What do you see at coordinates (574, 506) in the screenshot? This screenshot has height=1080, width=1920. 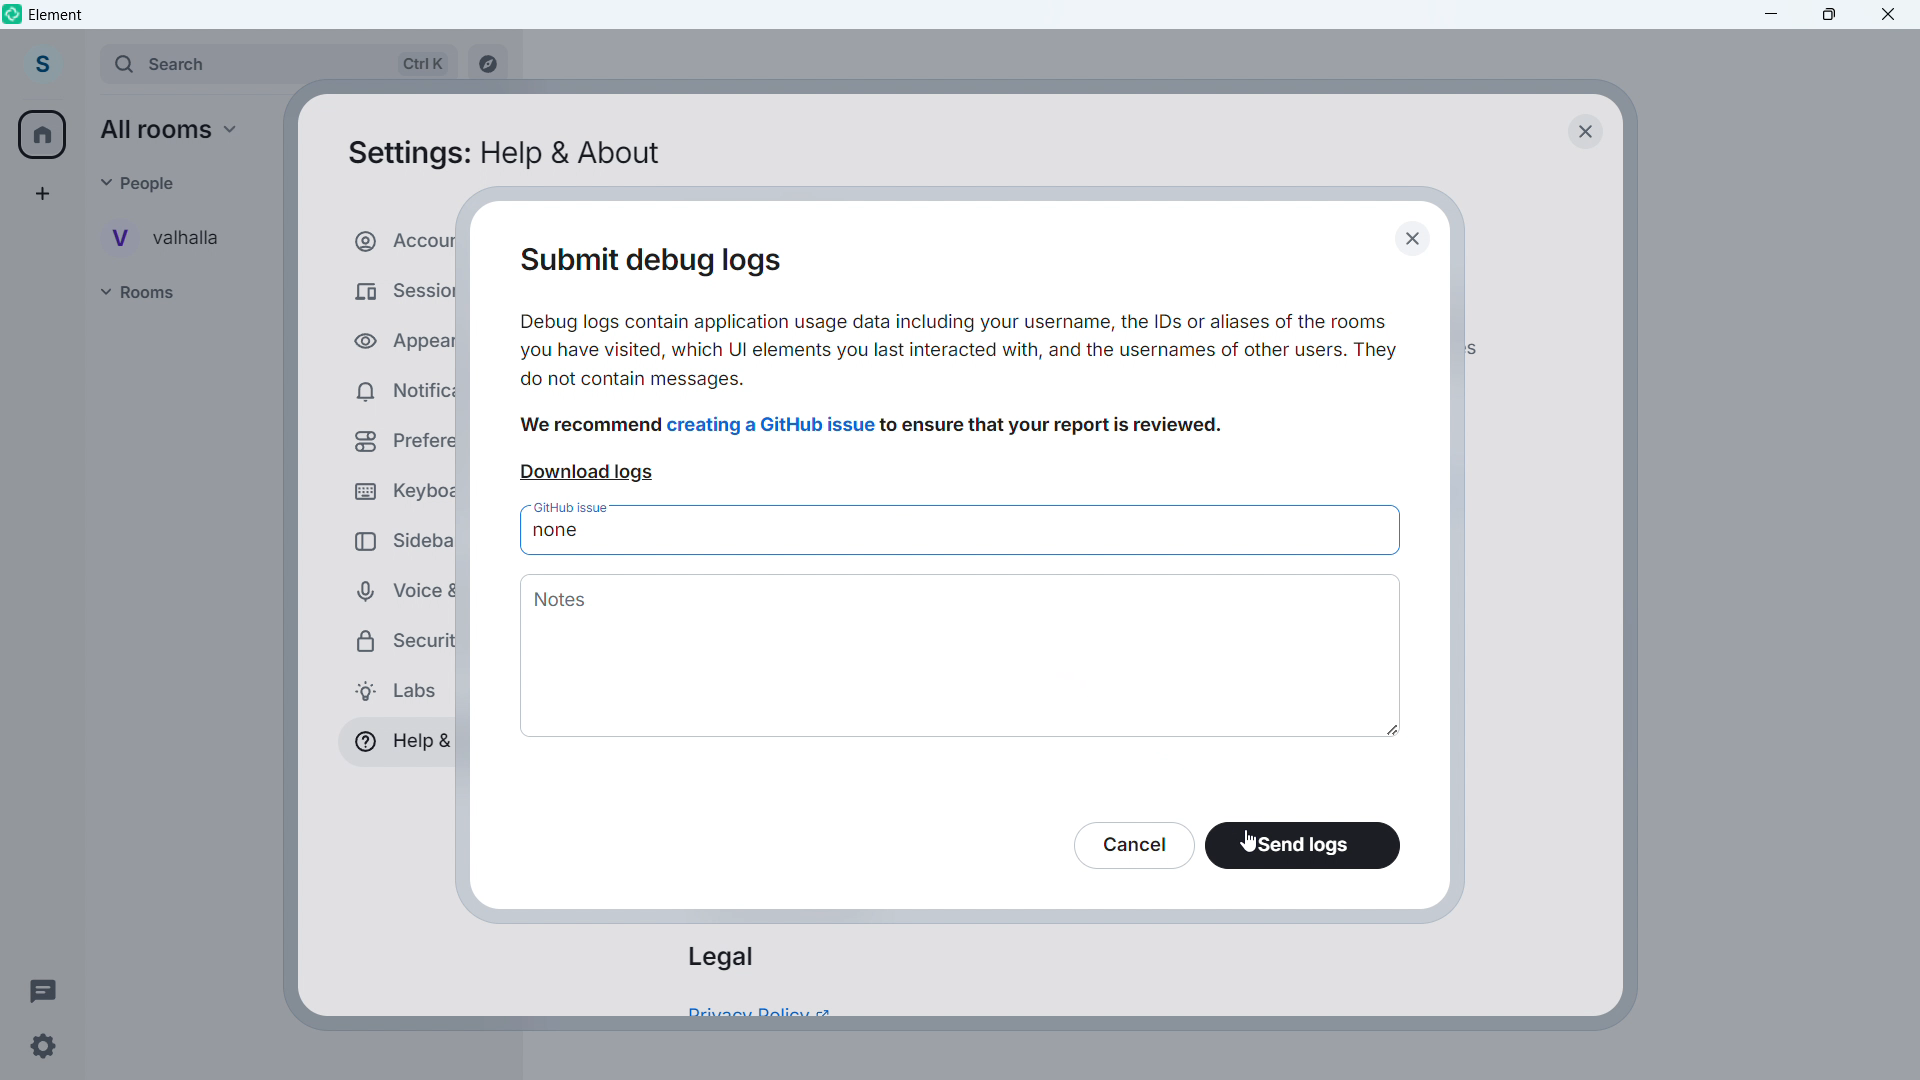 I see `github issue` at bounding box center [574, 506].